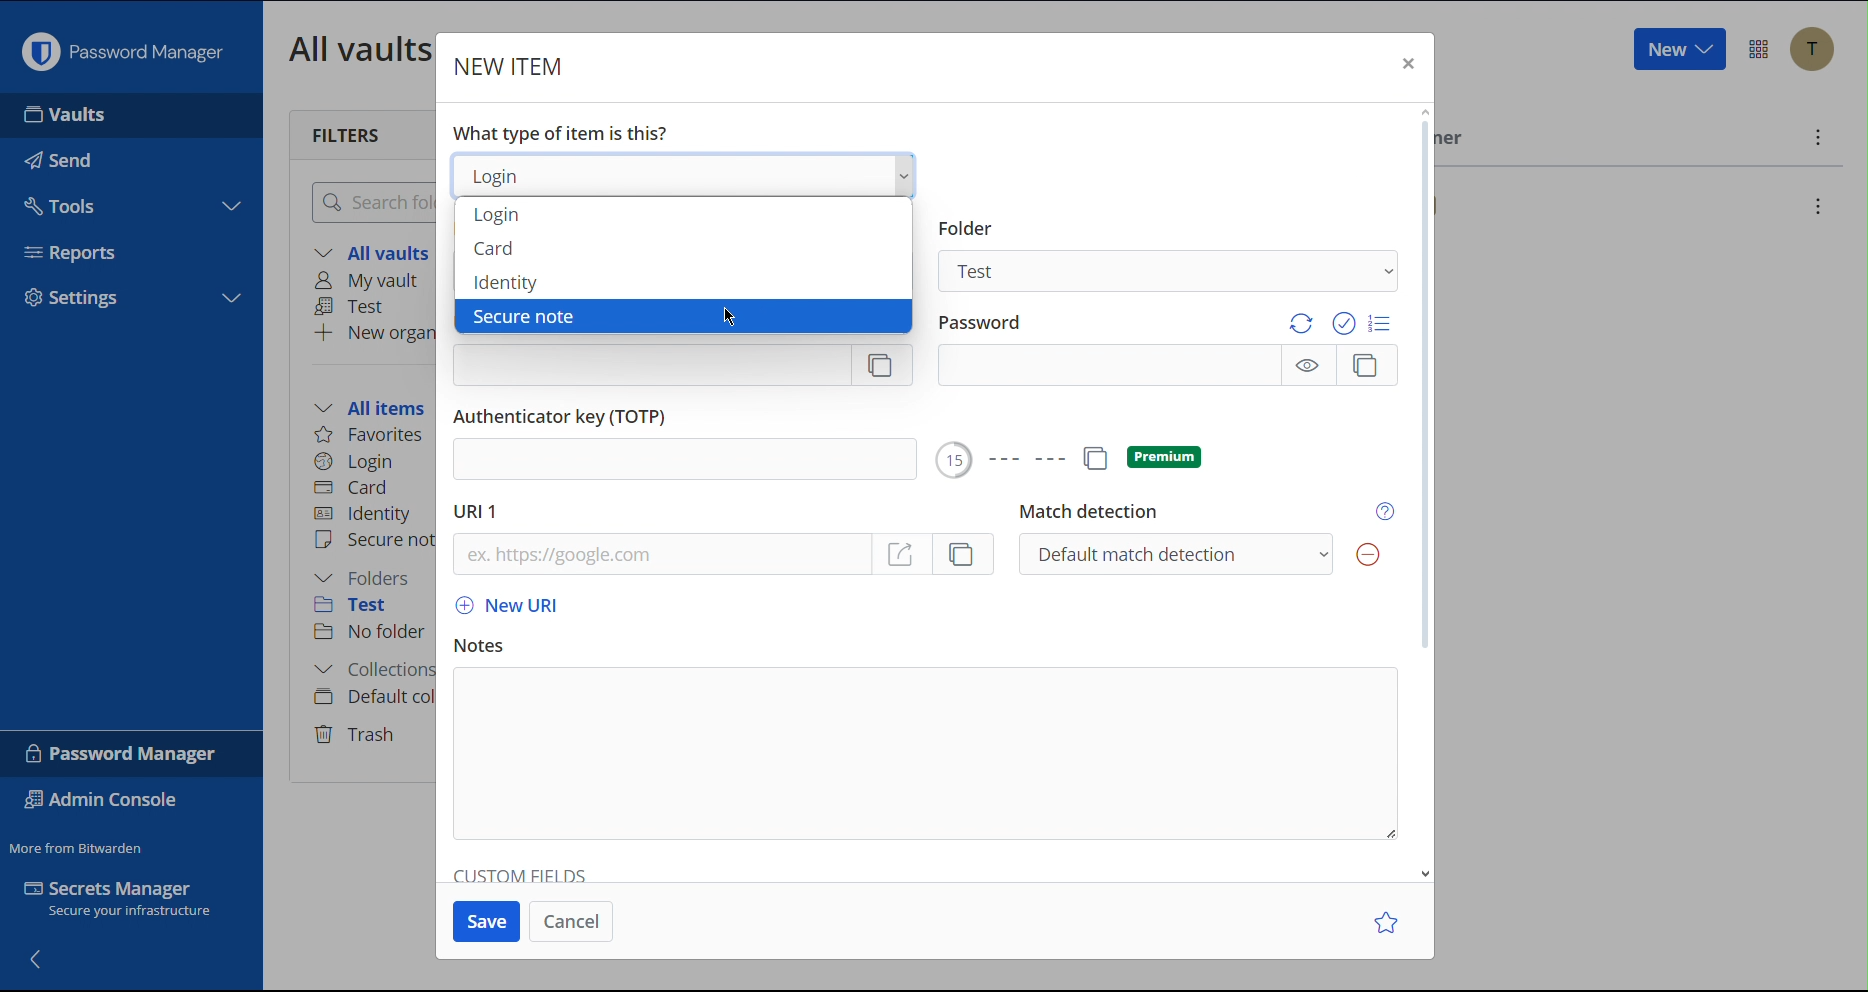  Describe the element at coordinates (571, 920) in the screenshot. I see `Cancel` at that location.